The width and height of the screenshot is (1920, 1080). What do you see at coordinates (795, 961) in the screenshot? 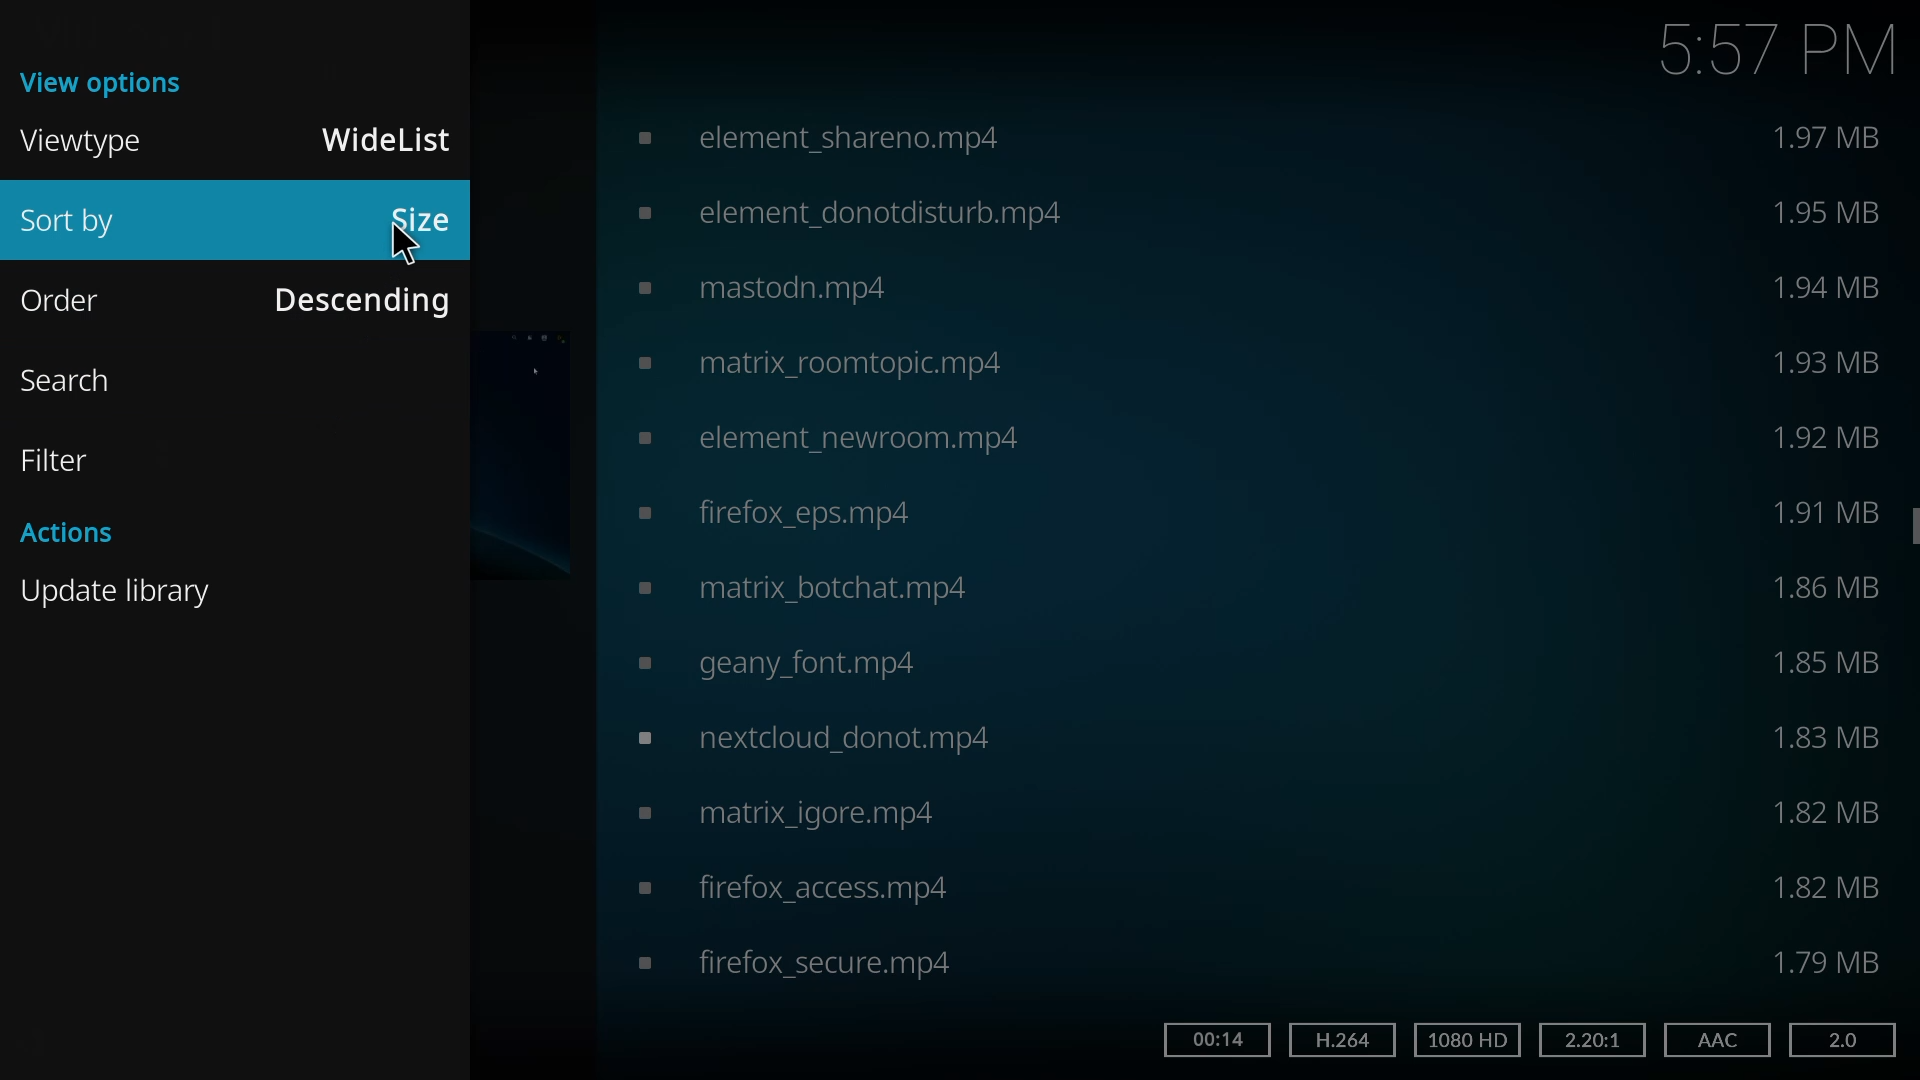
I see `video` at bounding box center [795, 961].